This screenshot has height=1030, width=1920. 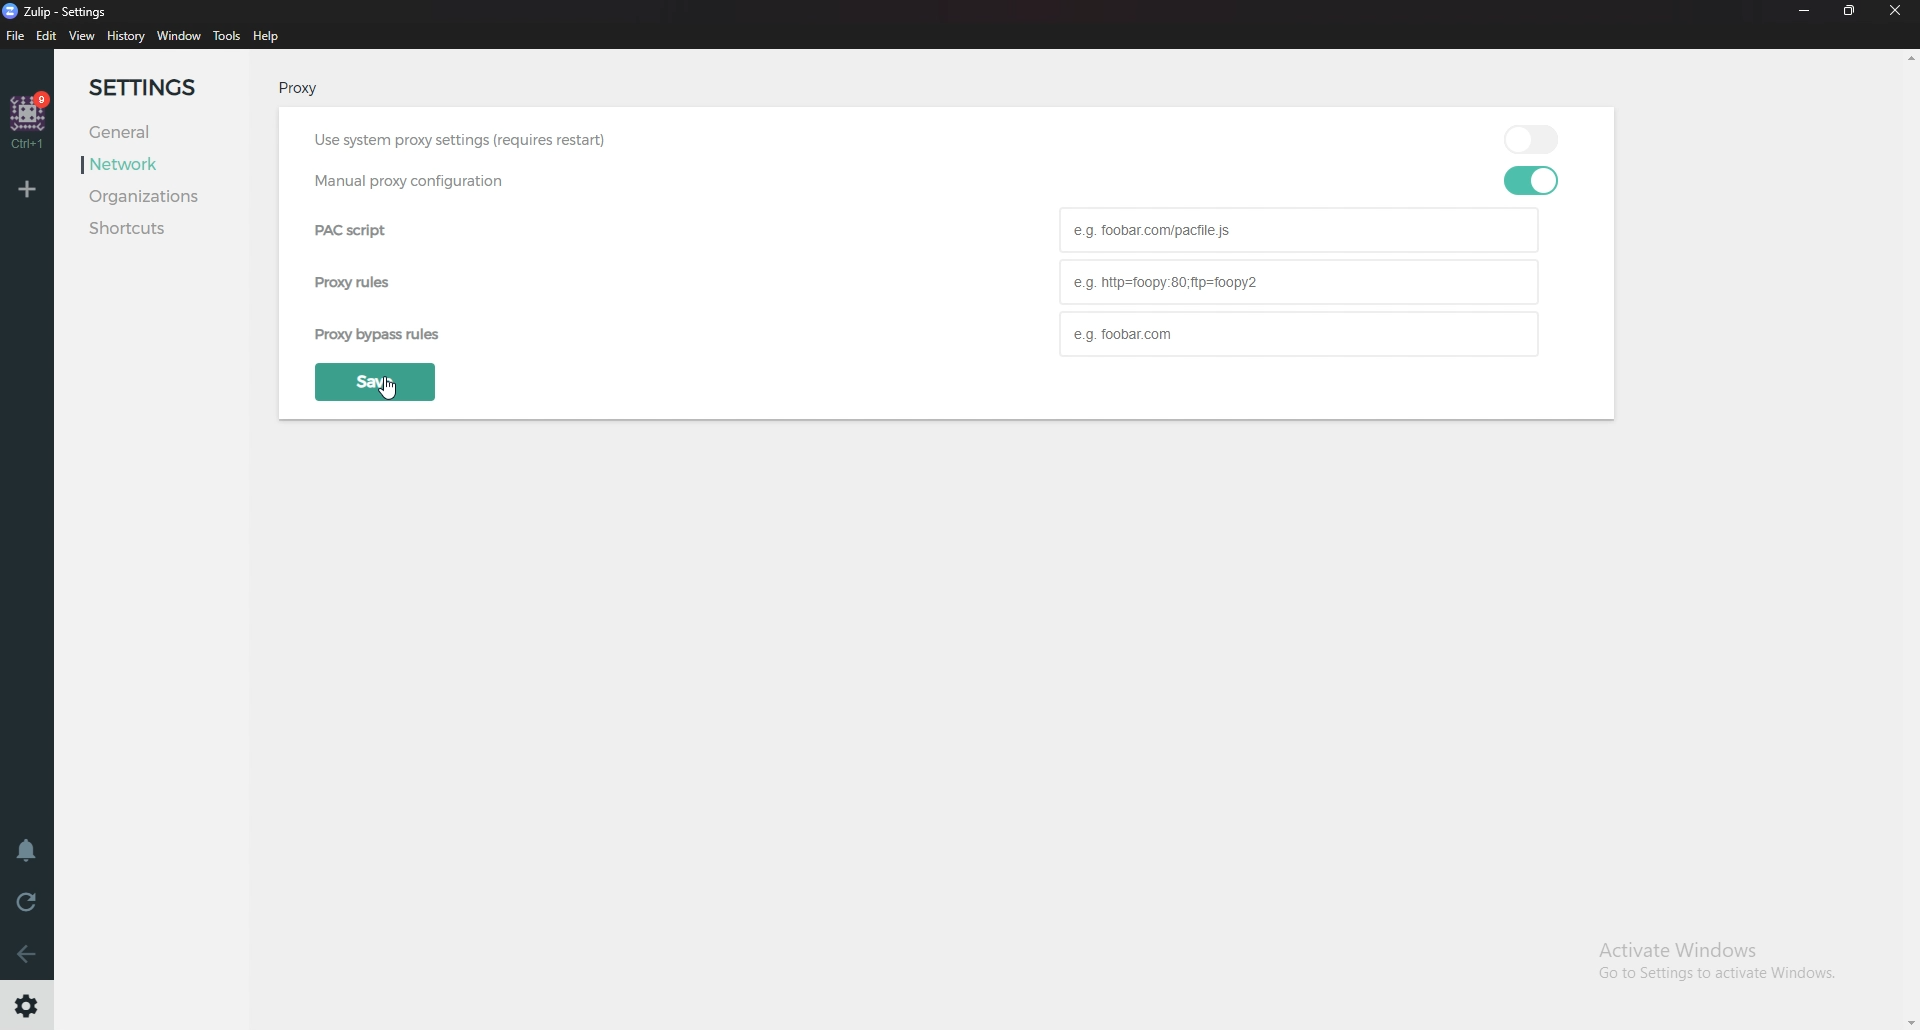 I want to click on Pac script, so click(x=1303, y=230).